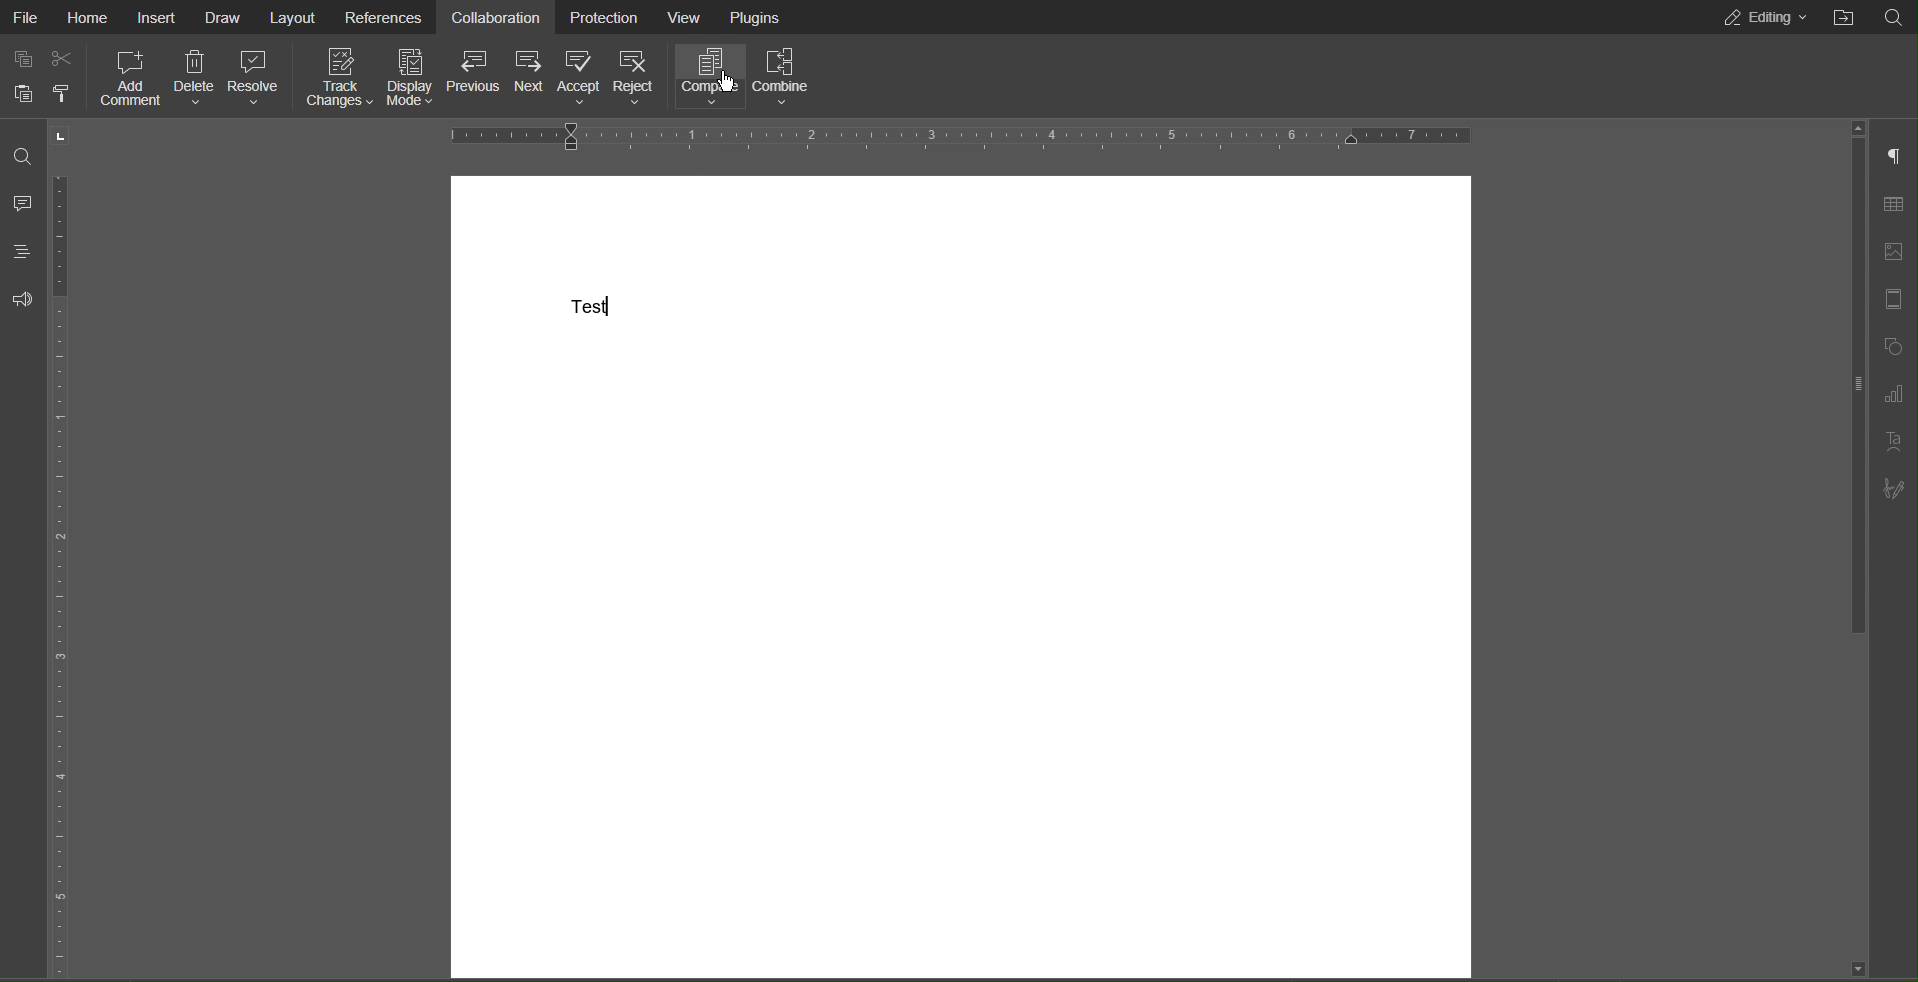  What do you see at coordinates (253, 79) in the screenshot?
I see `Resolve` at bounding box center [253, 79].